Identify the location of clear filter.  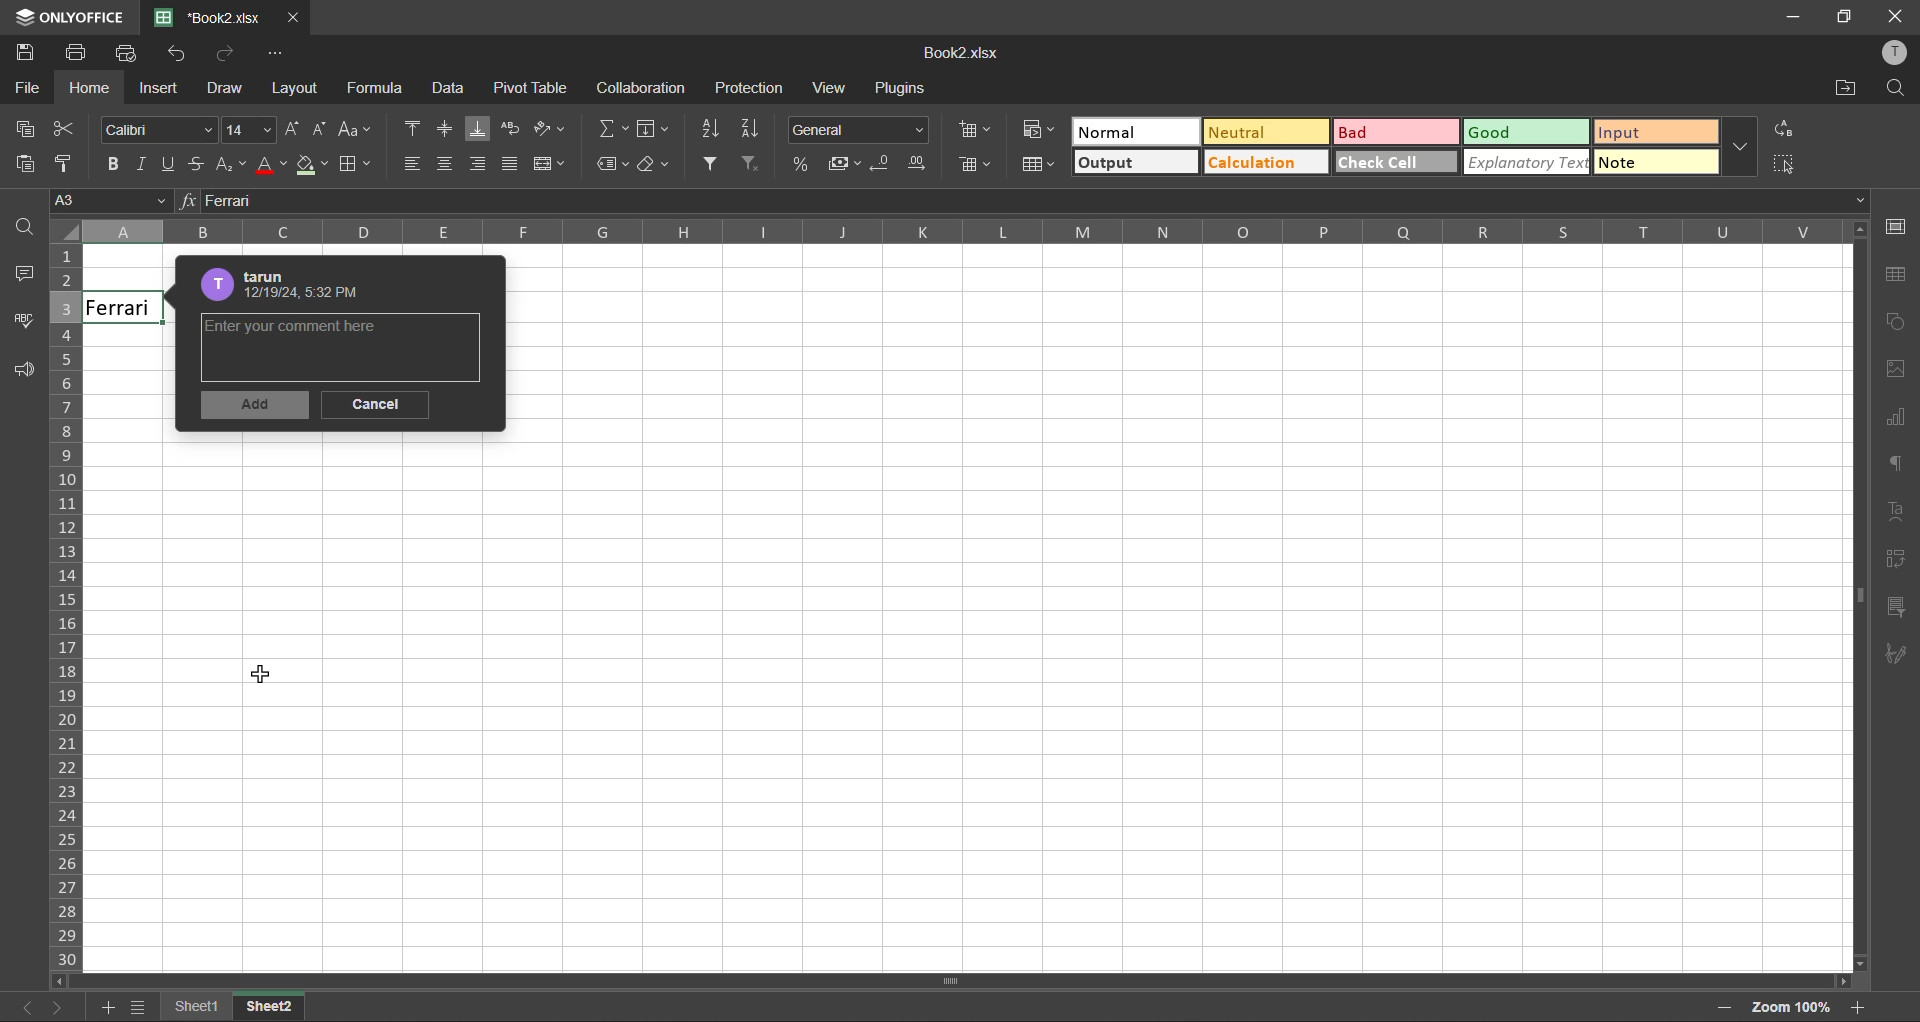
(753, 164).